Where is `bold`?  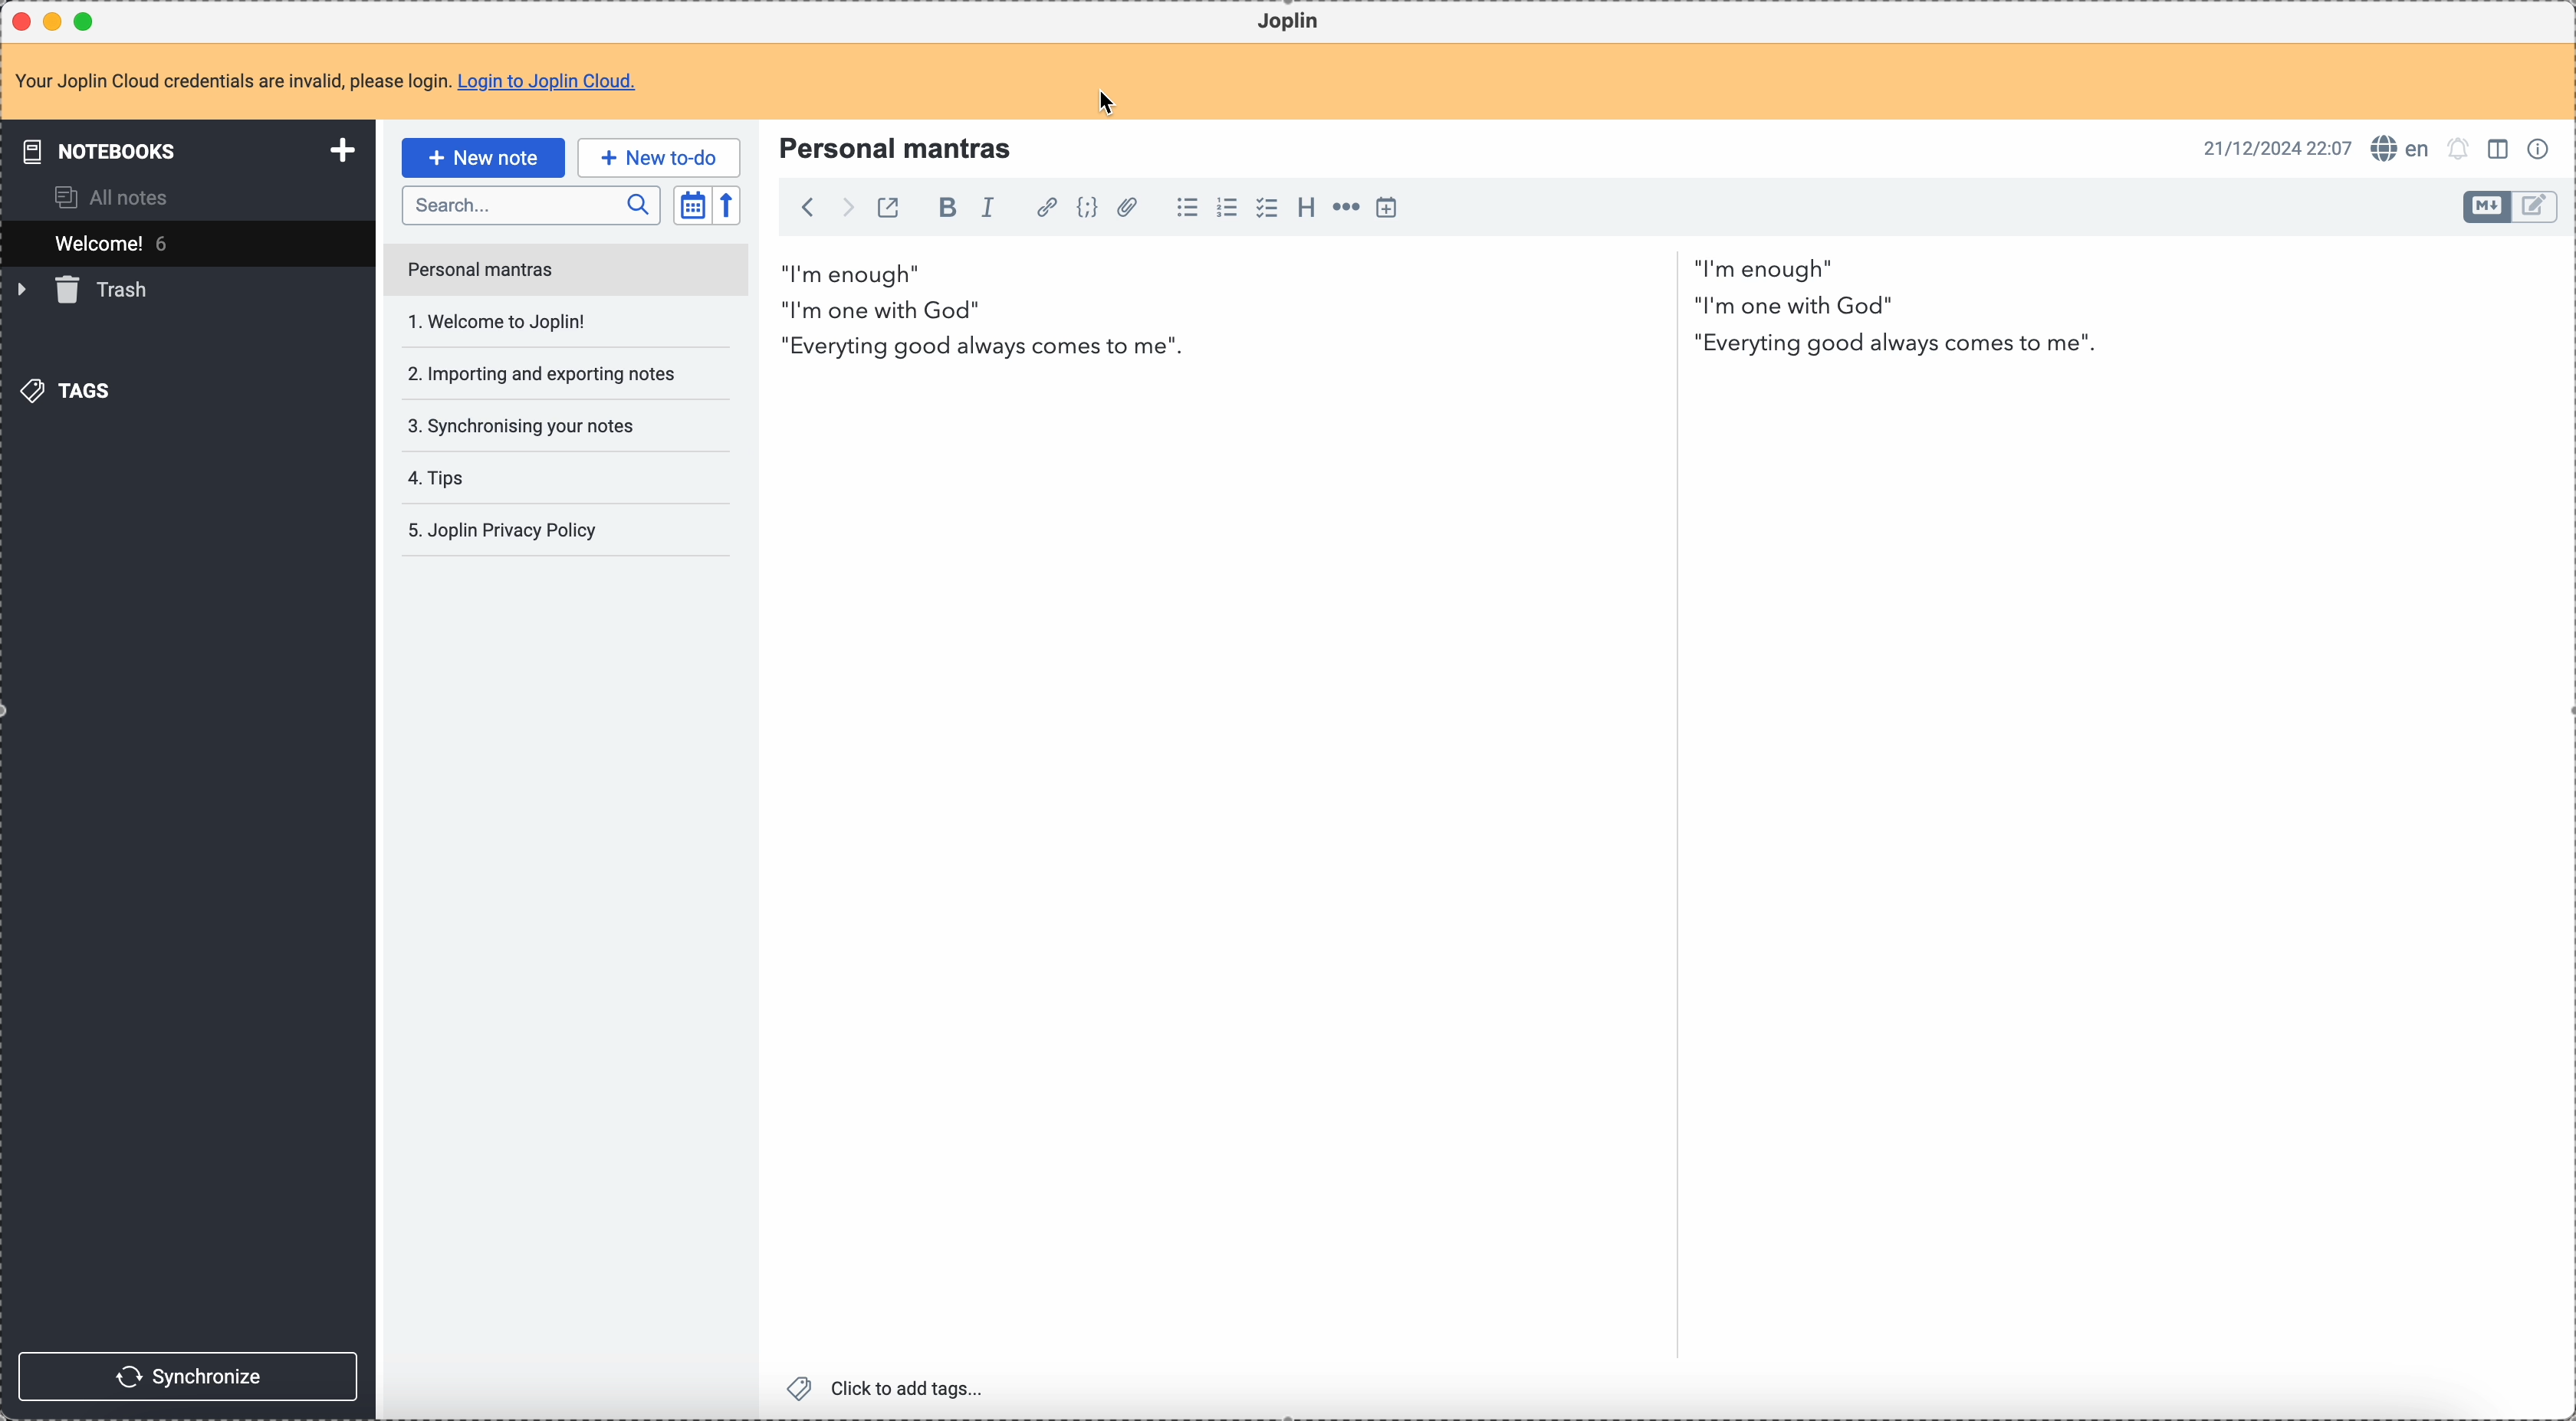 bold is located at coordinates (947, 209).